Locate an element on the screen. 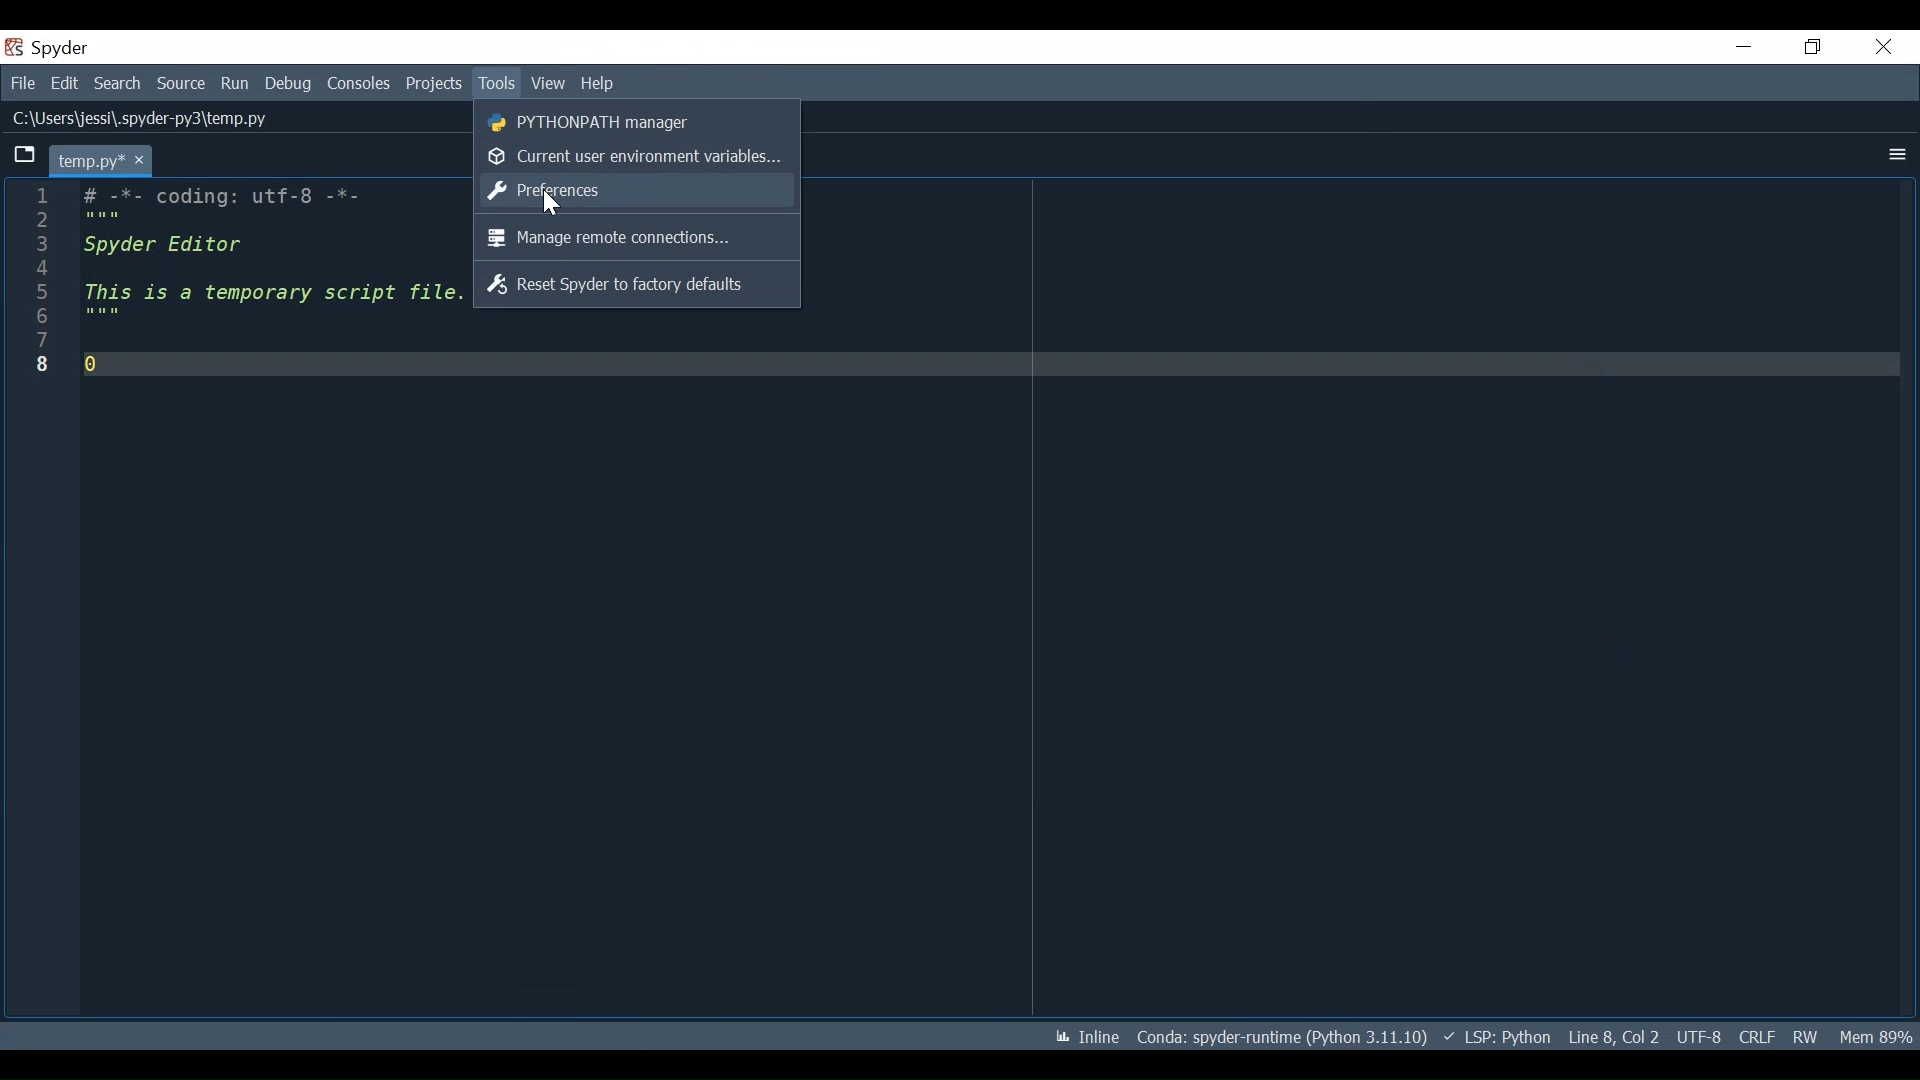 The width and height of the screenshot is (1920, 1080). Minimize is located at coordinates (1744, 48).